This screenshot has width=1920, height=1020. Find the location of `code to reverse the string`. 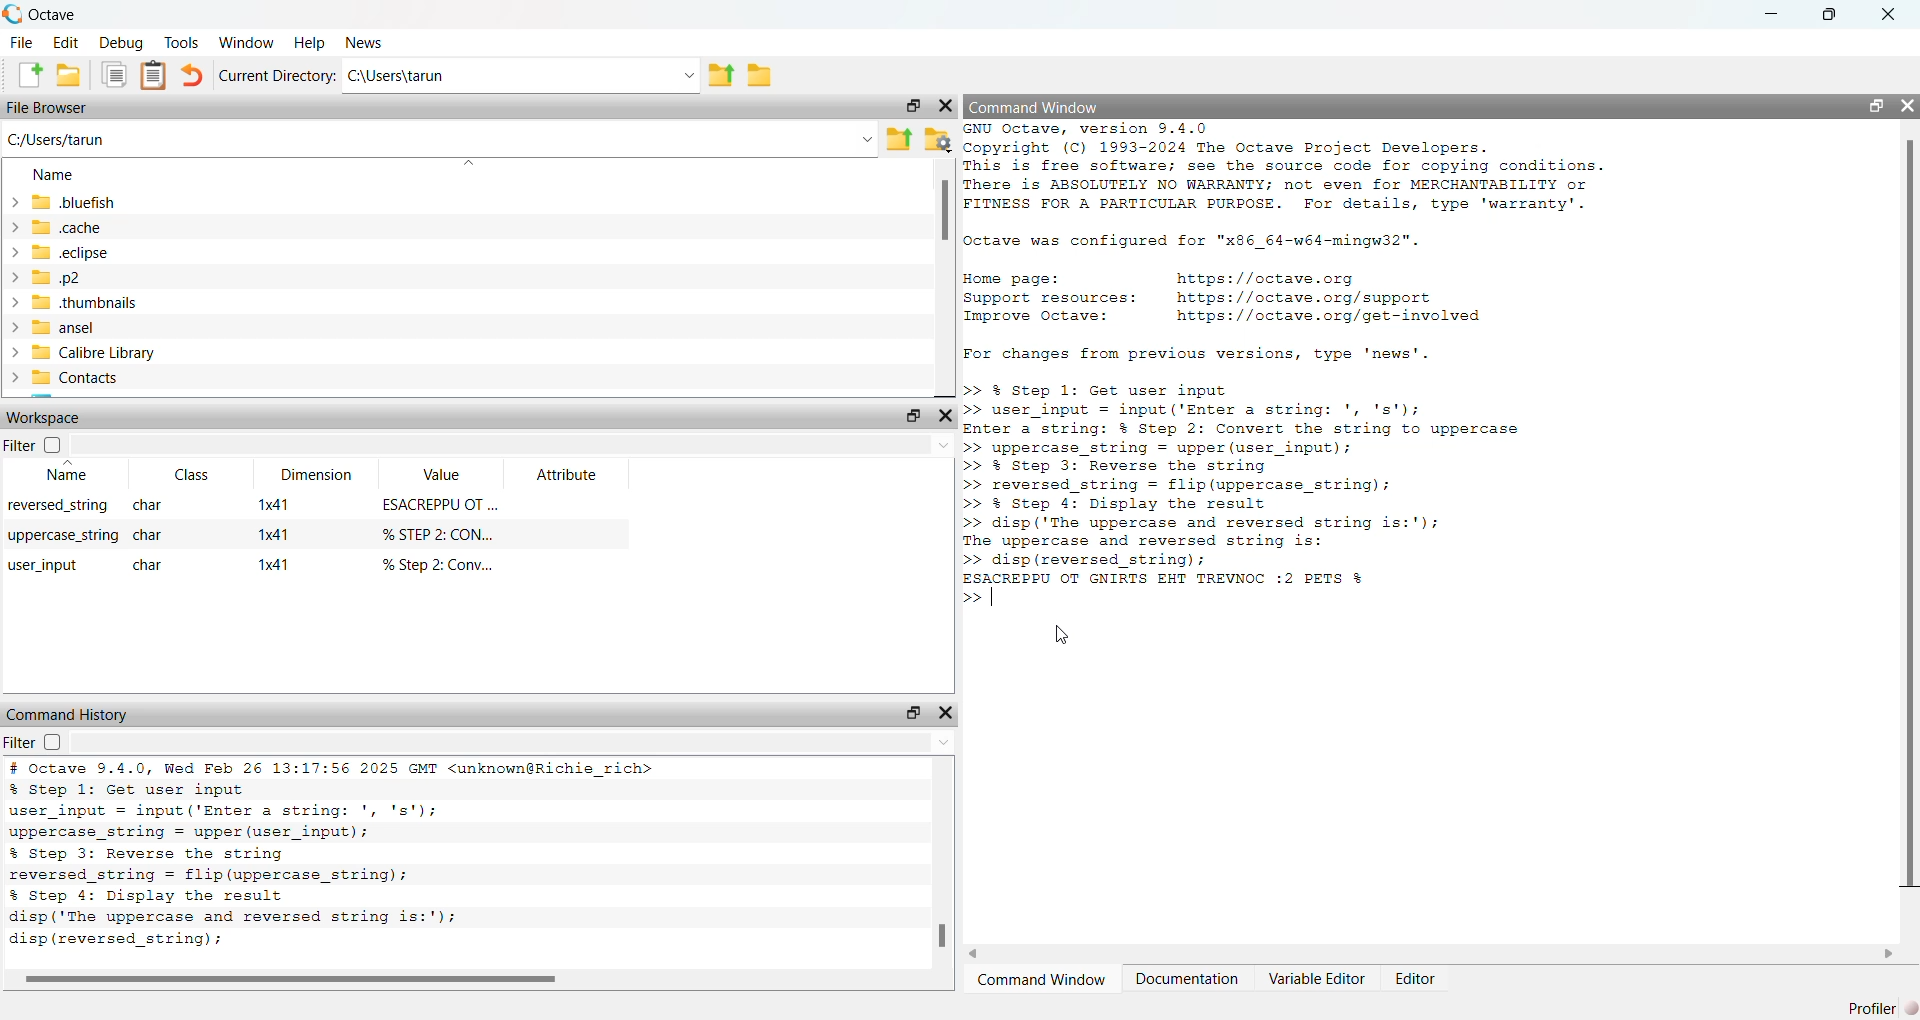

code to reverse the string is located at coordinates (233, 866).